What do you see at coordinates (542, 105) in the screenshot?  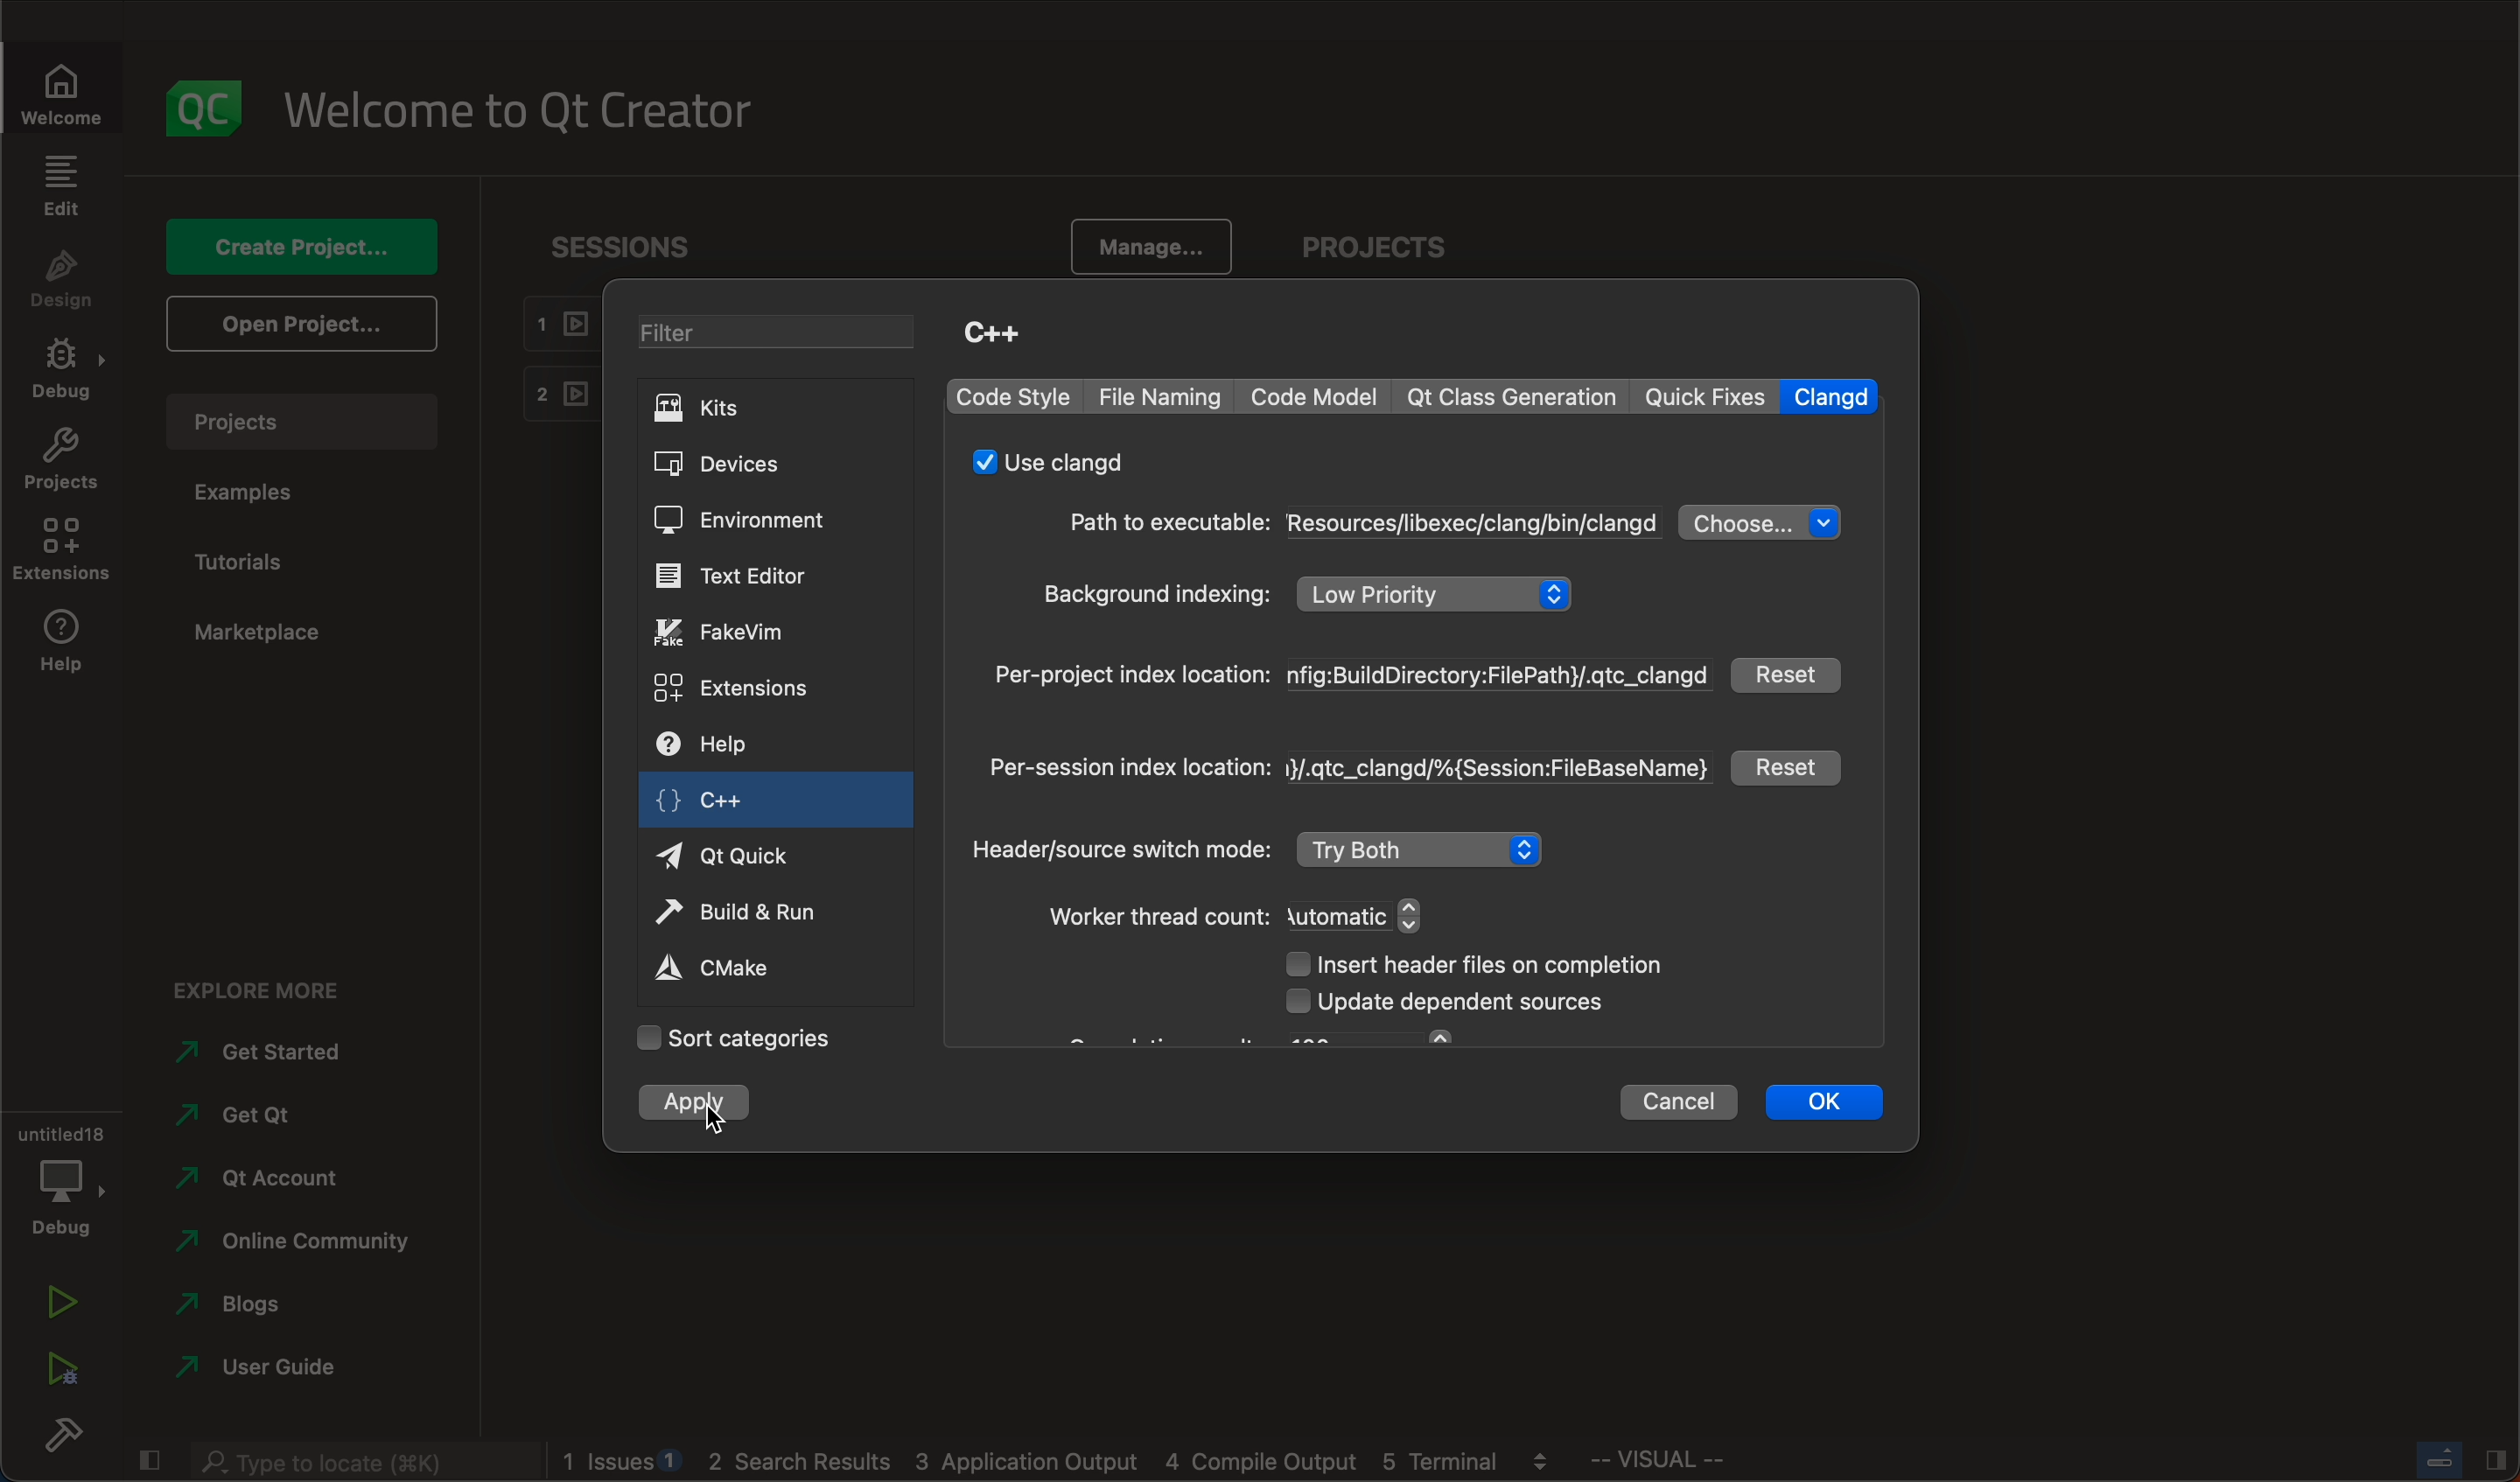 I see `welcome` at bounding box center [542, 105].